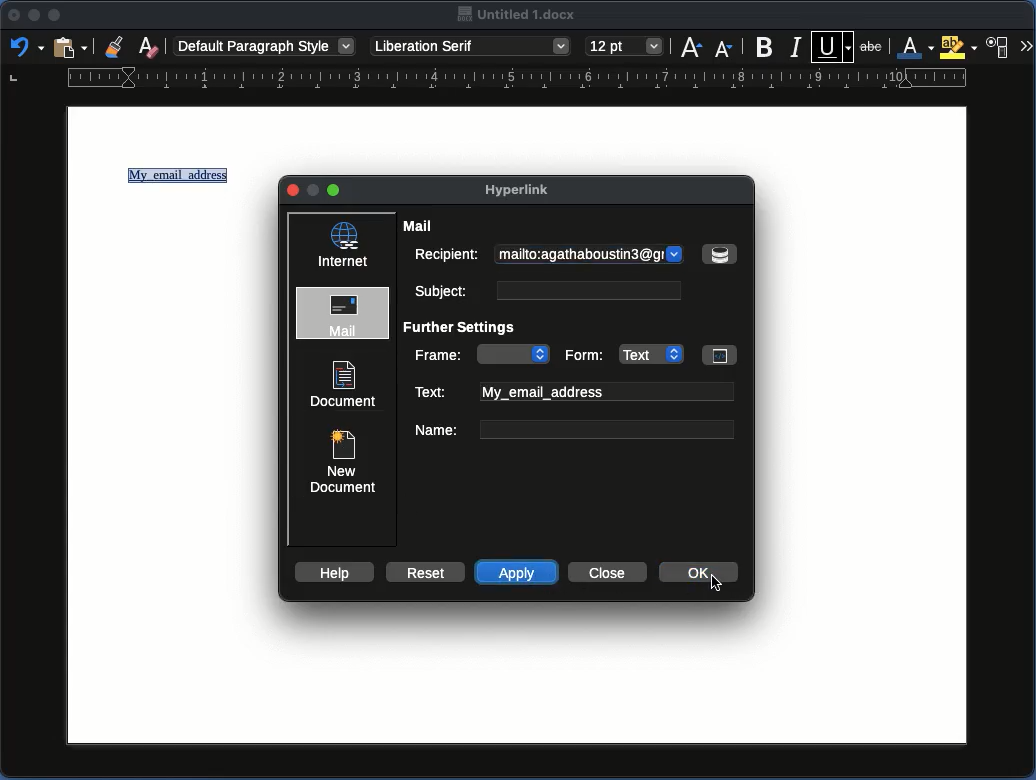 This screenshot has height=780, width=1036. Describe the element at coordinates (181, 178) in the screenshot. I see `My_email_address` at that location.